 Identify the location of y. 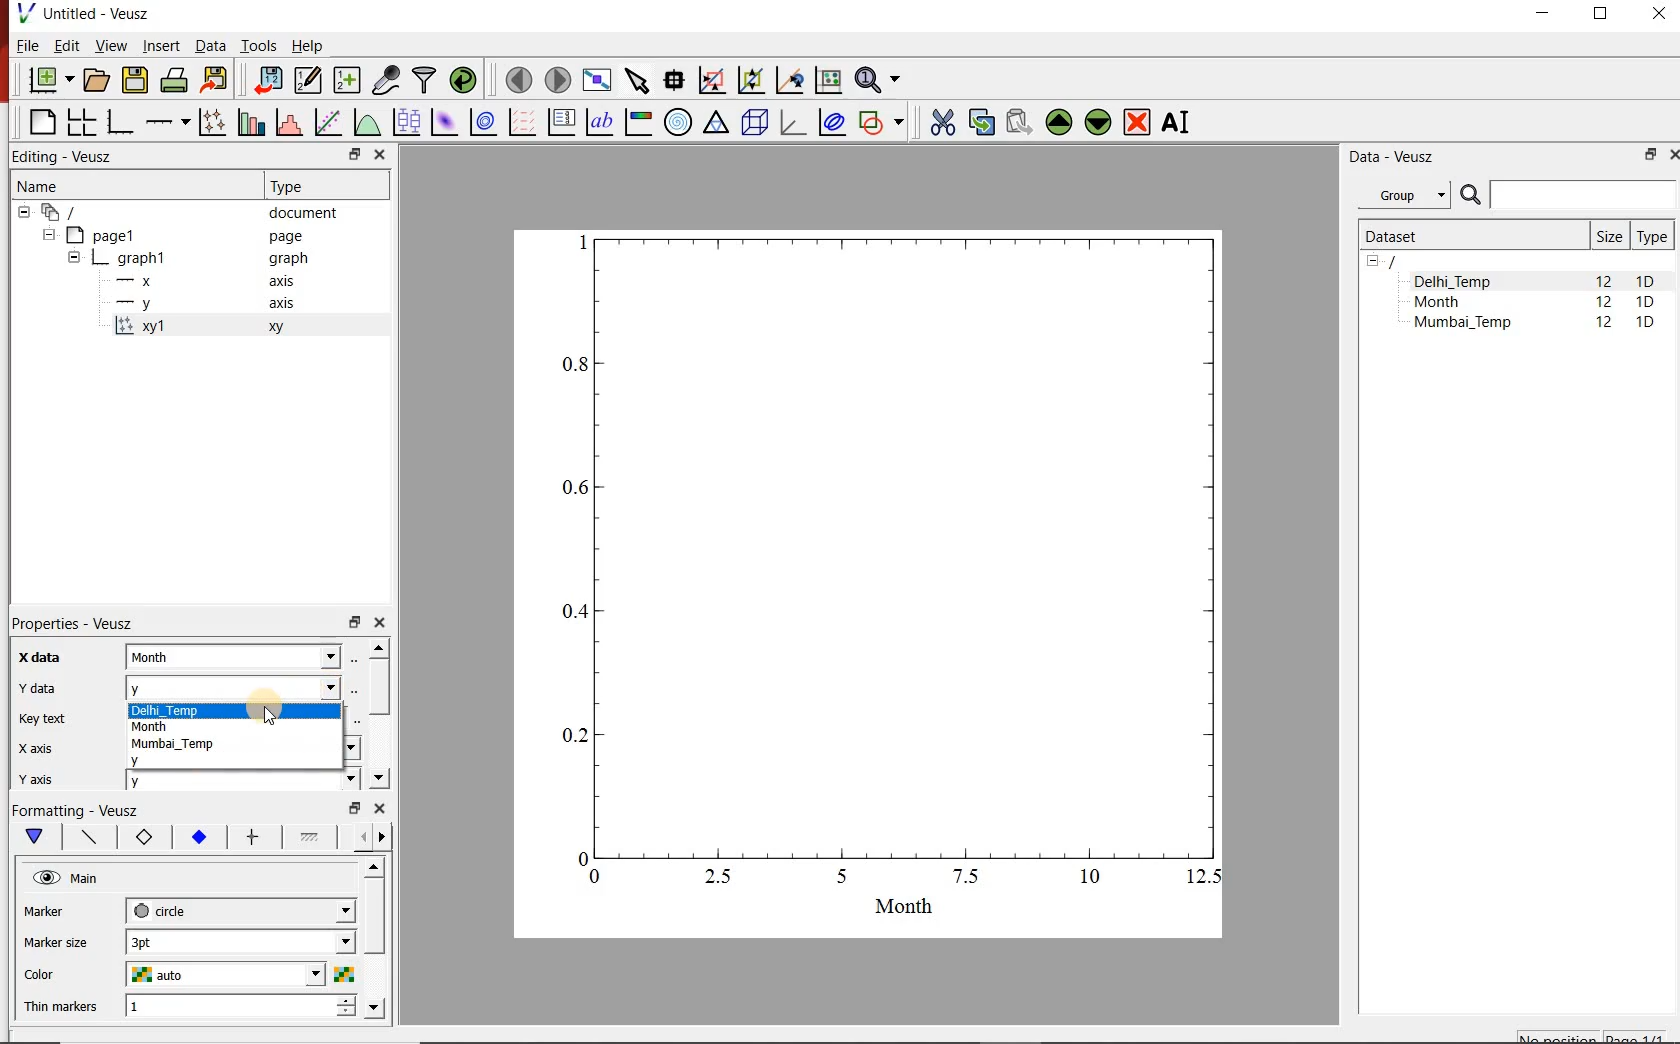
(244, 686).